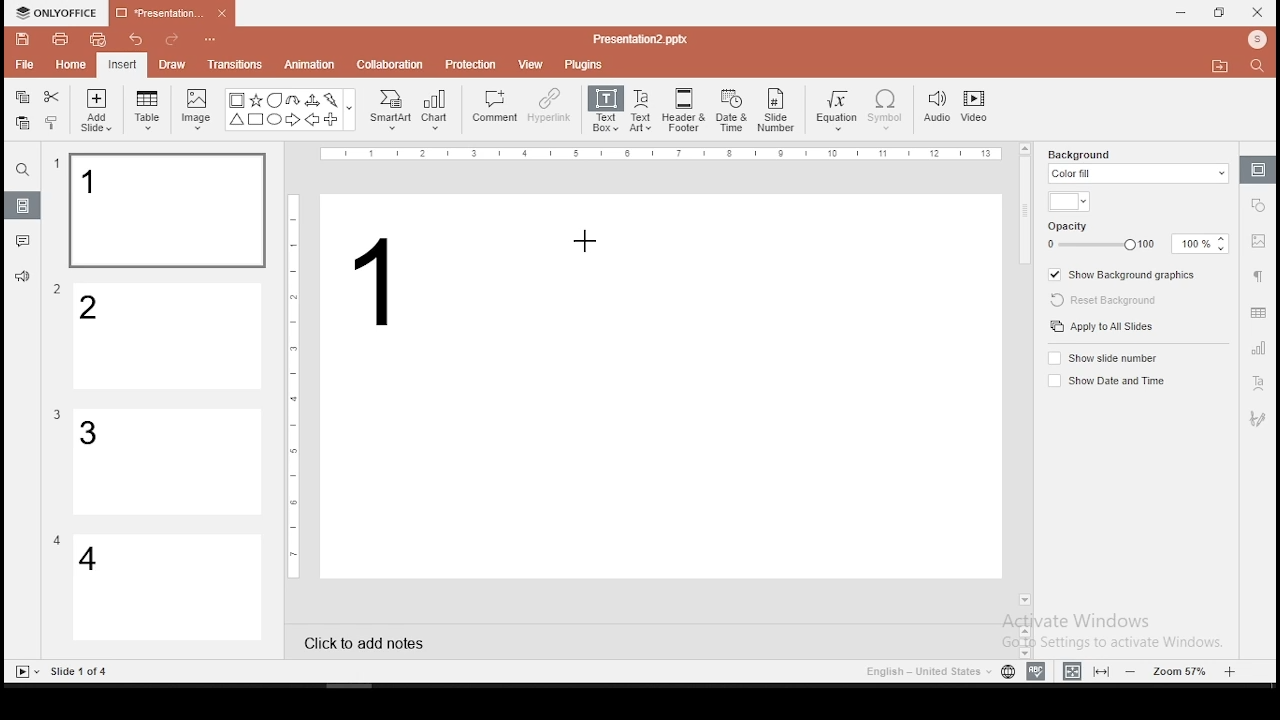 This screenshot has height=720, width=1280. What do you see at coordinates (686, 111) in the screenshot?
I see `header and footer` at bounding box center [686, 111].